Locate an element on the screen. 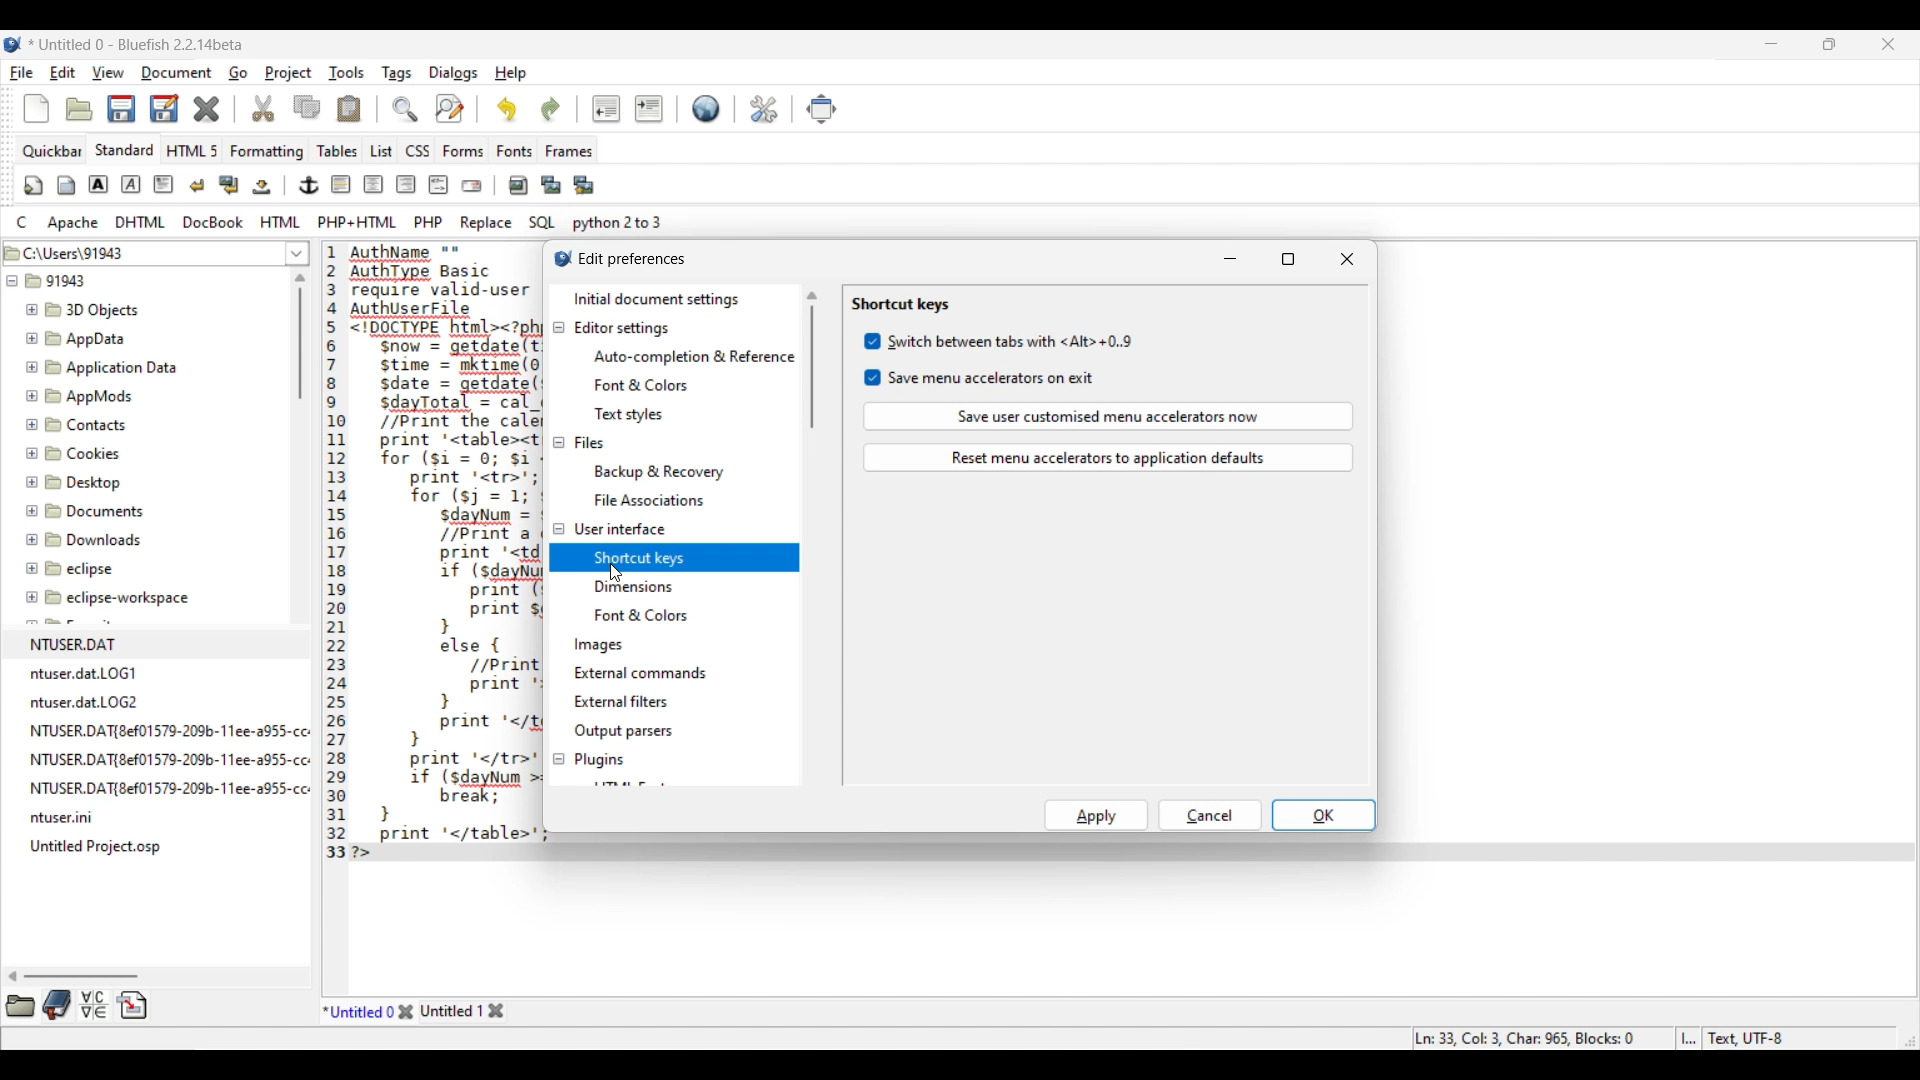  File options is located at coordinates (298, 254).